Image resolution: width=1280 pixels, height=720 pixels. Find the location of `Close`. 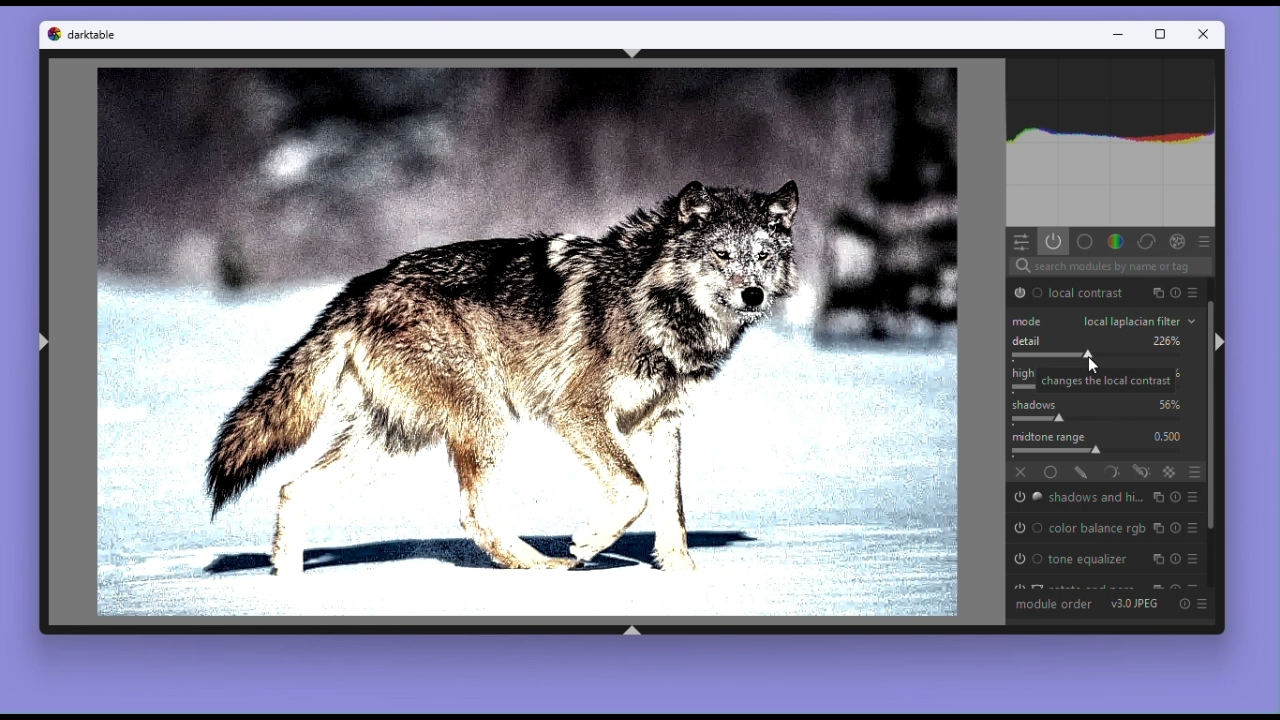

Close is located at coordinates (1204, 35).